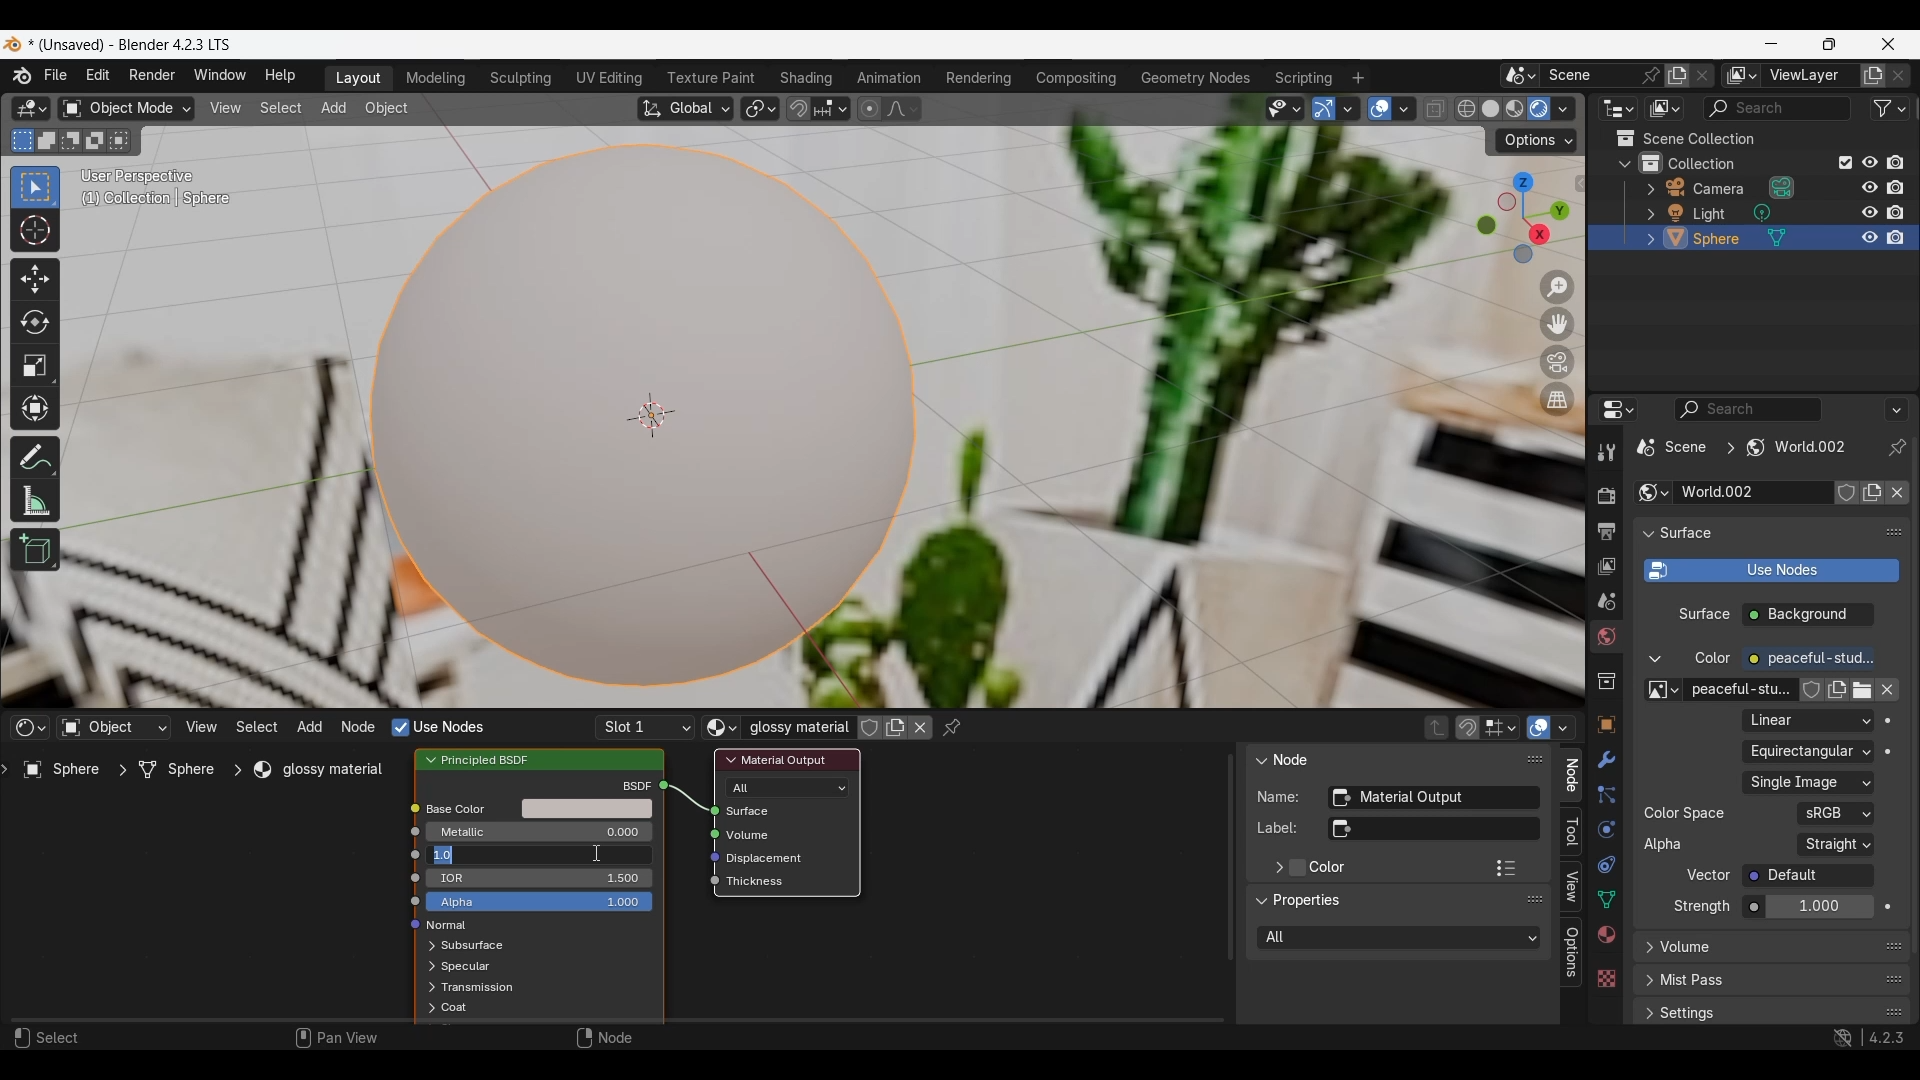  I want to click on Cursor, so click(35, 231).